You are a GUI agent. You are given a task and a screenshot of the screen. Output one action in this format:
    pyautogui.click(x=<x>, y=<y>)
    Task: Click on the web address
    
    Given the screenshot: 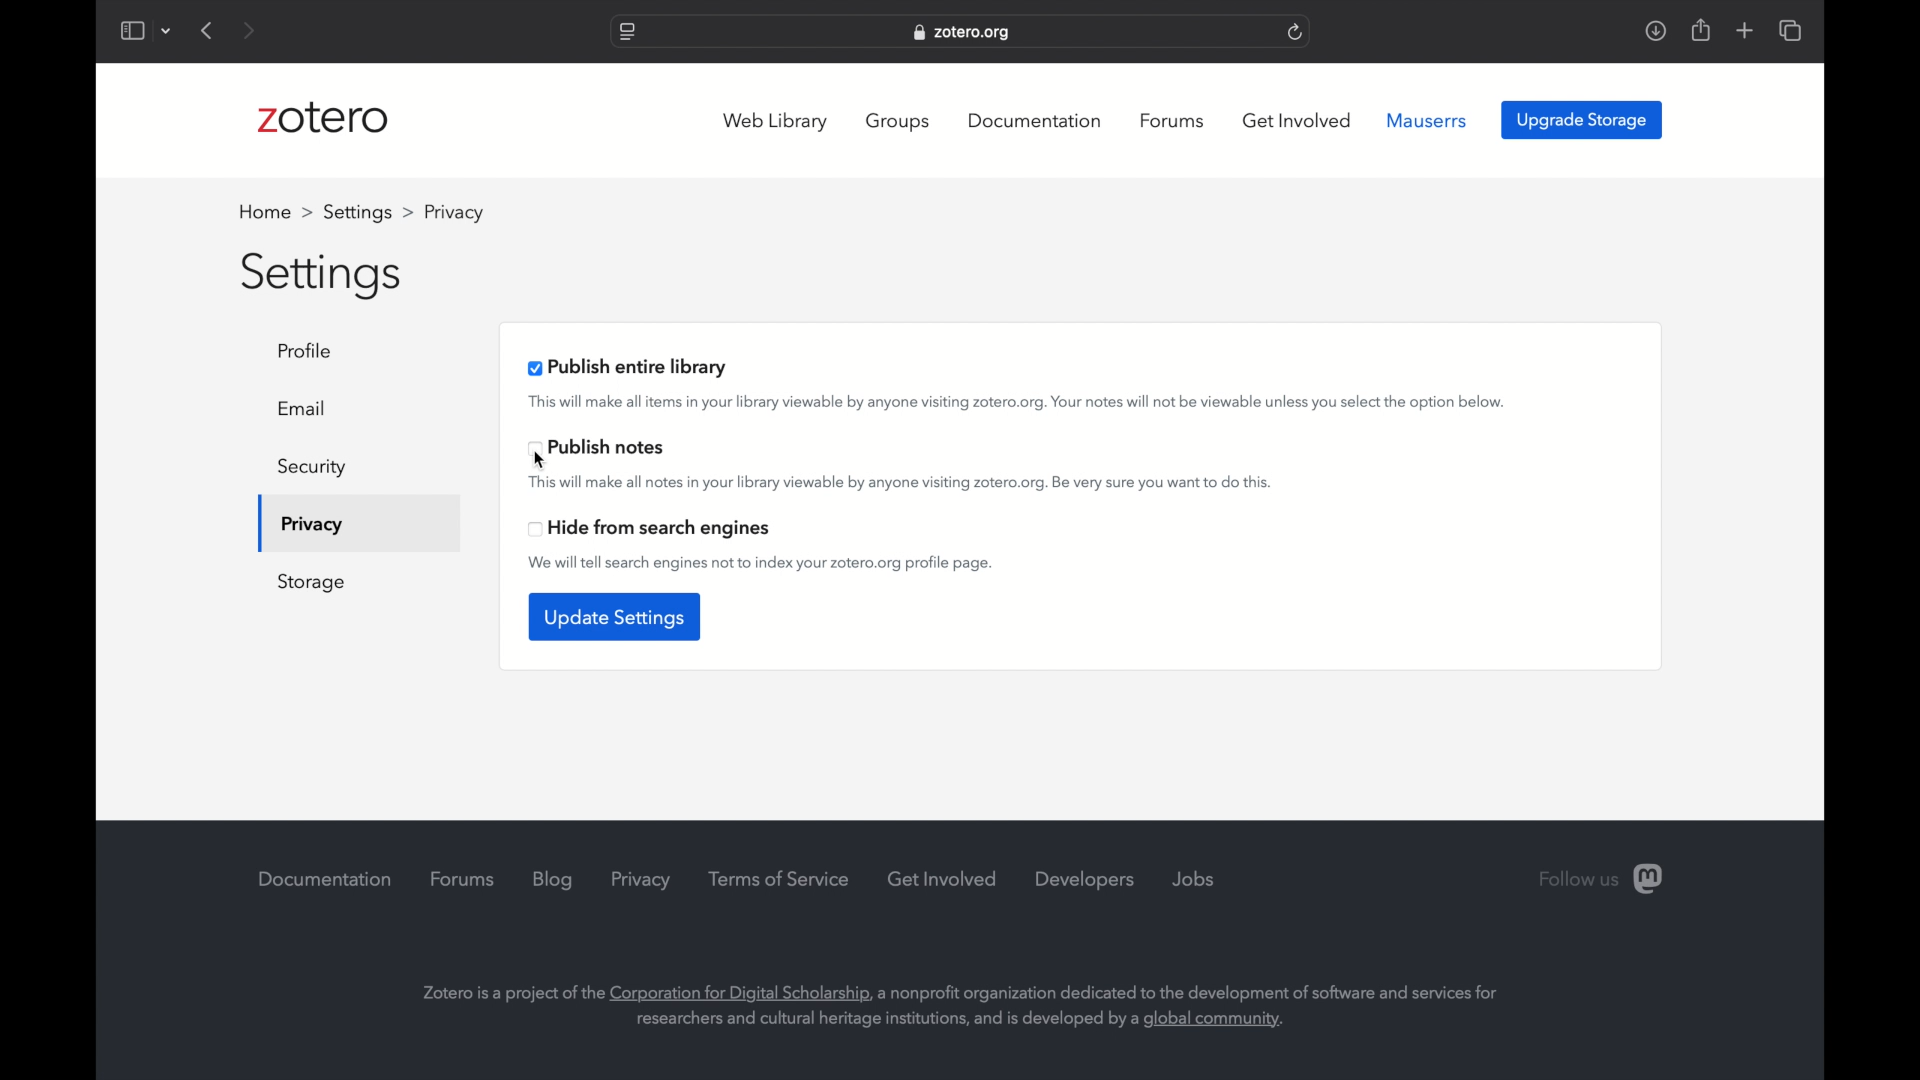 What is the action you would take?
    pyautogui.click(x=964, y=32)
    